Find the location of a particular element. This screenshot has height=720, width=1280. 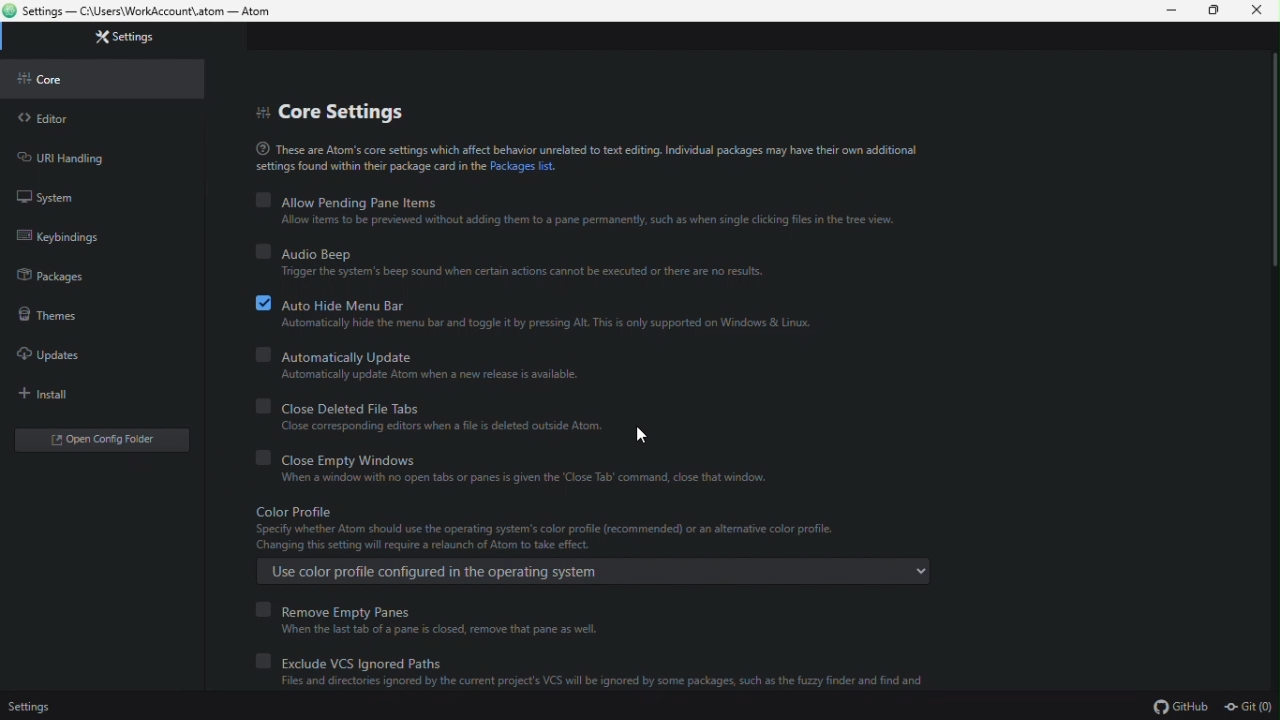

Editor is located at coordinates (42, 119).